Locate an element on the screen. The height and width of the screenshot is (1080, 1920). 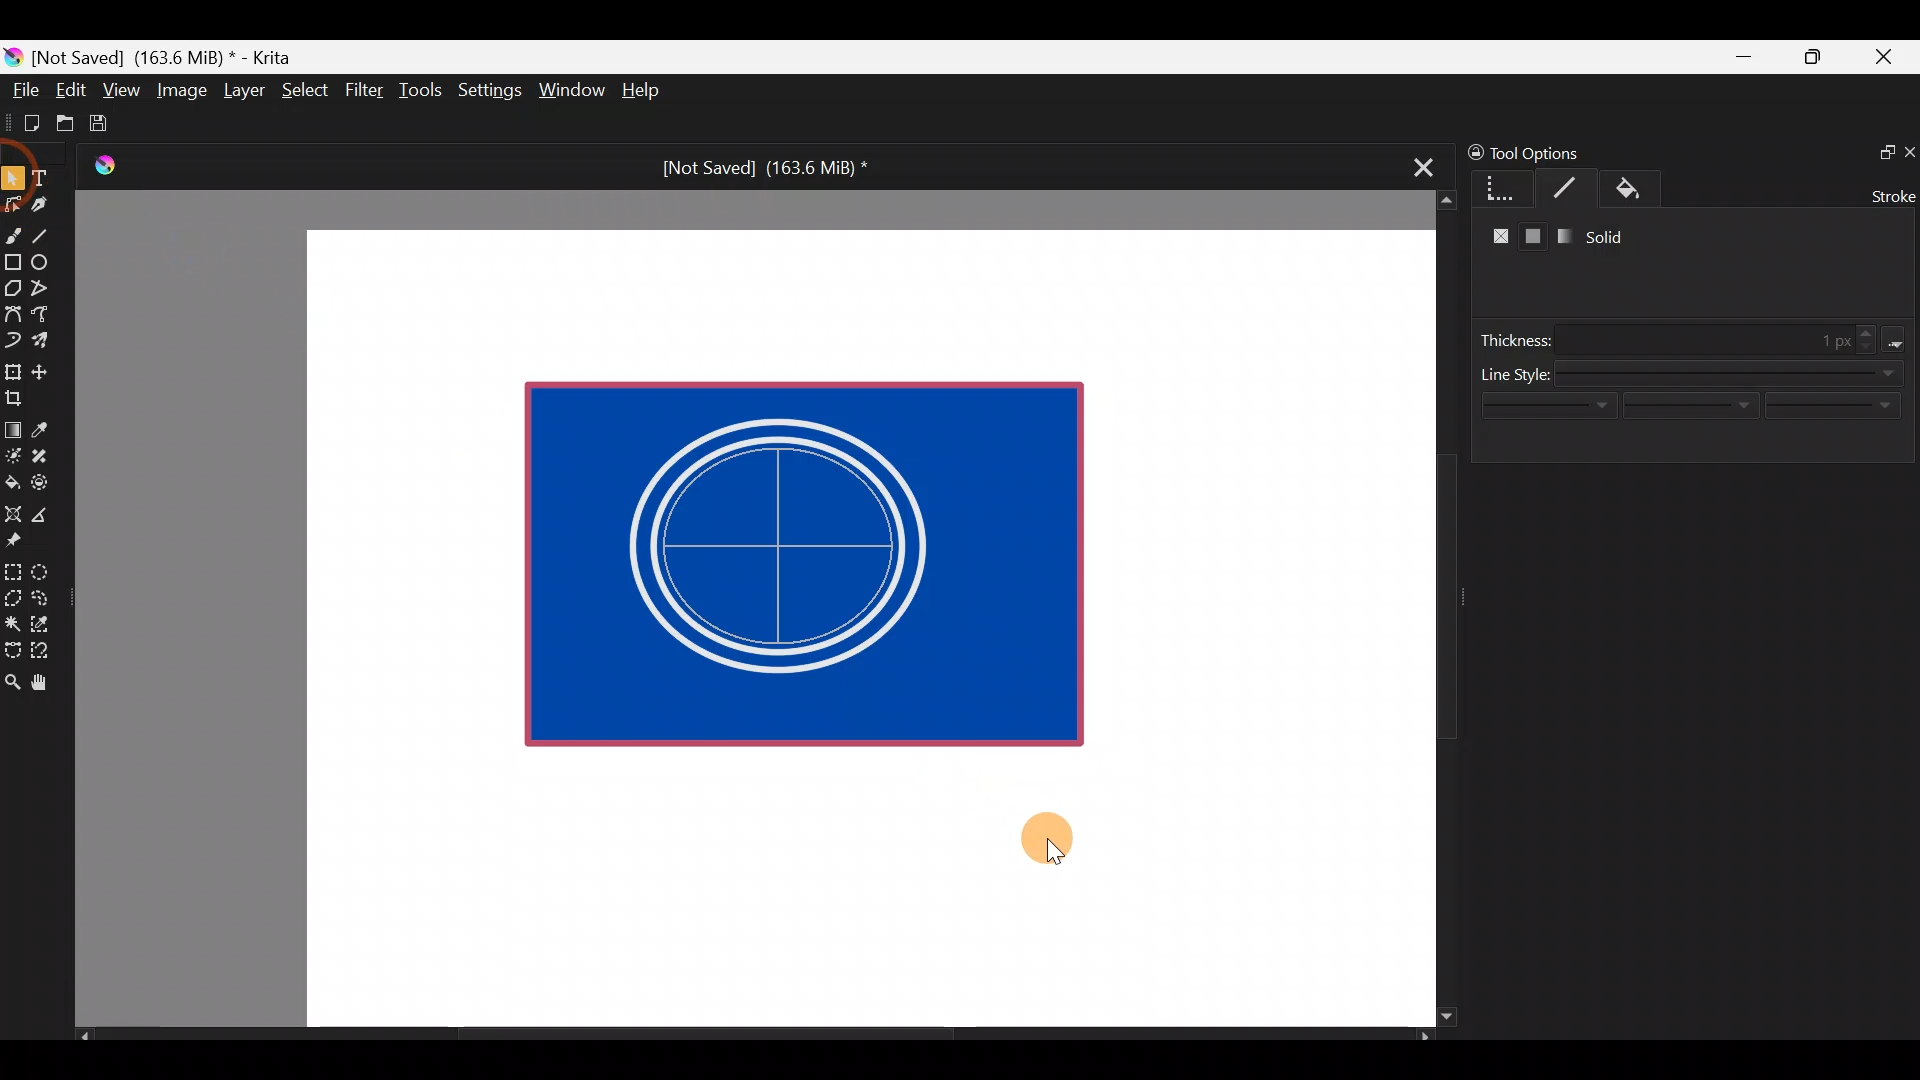
Bezier curve selection tool is located at coordinates (12, 648).